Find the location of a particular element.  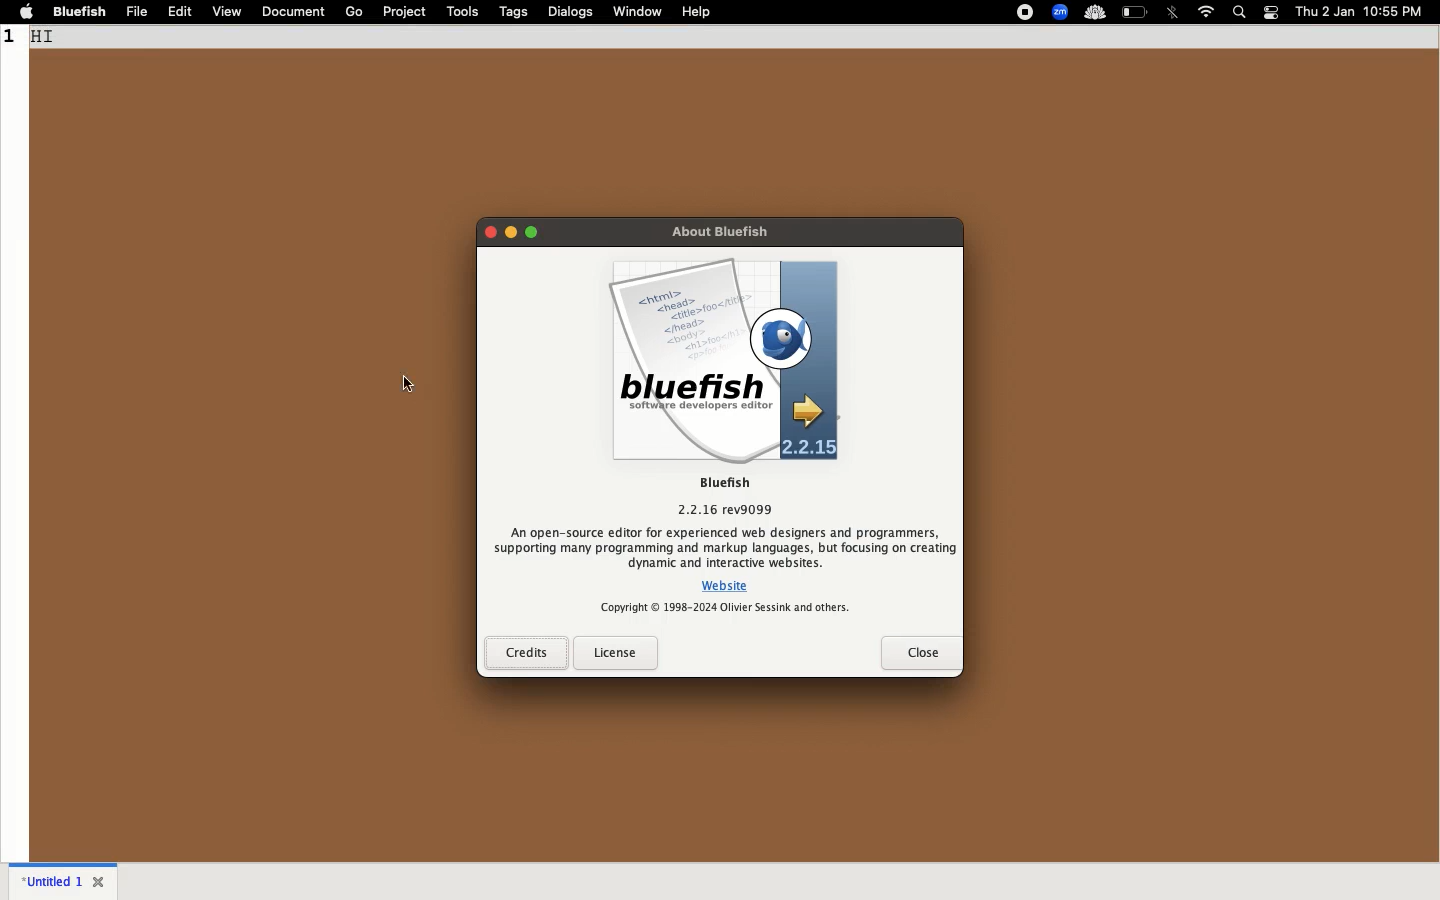

window is located at coordinates (638, 10).